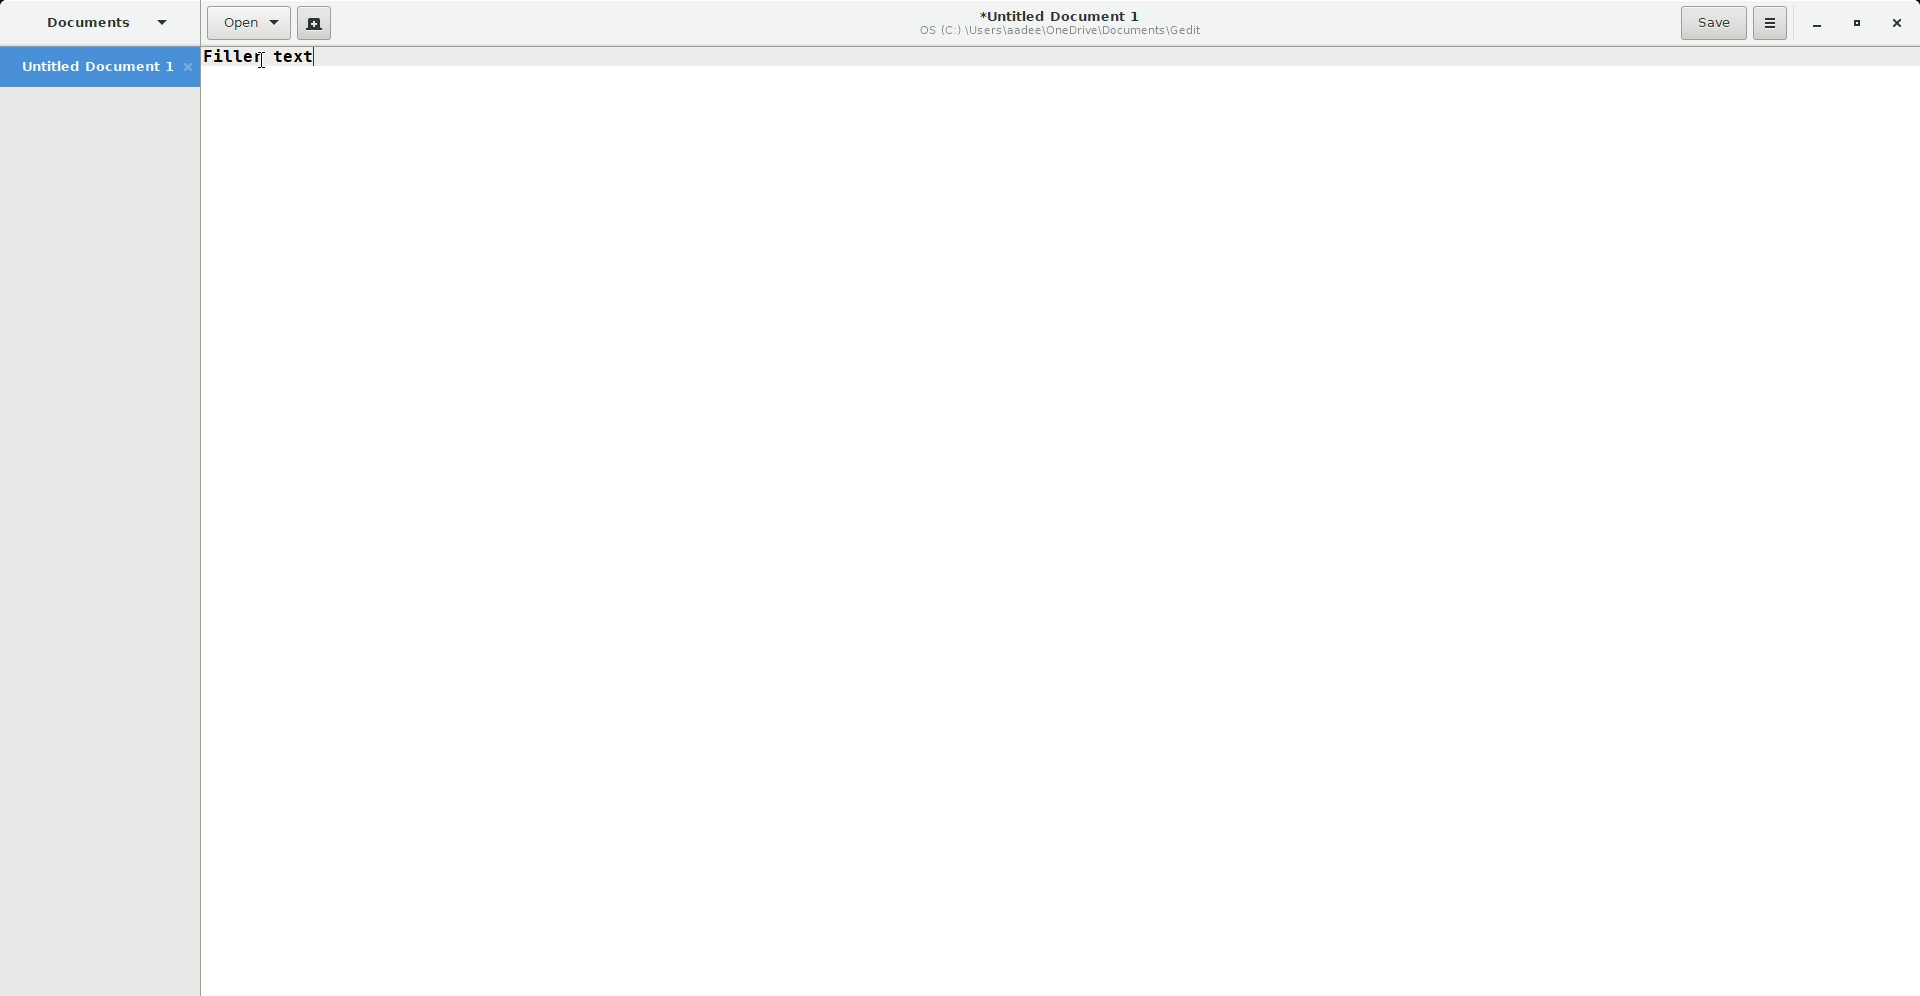  I want to click on Open, so click(244, 24).